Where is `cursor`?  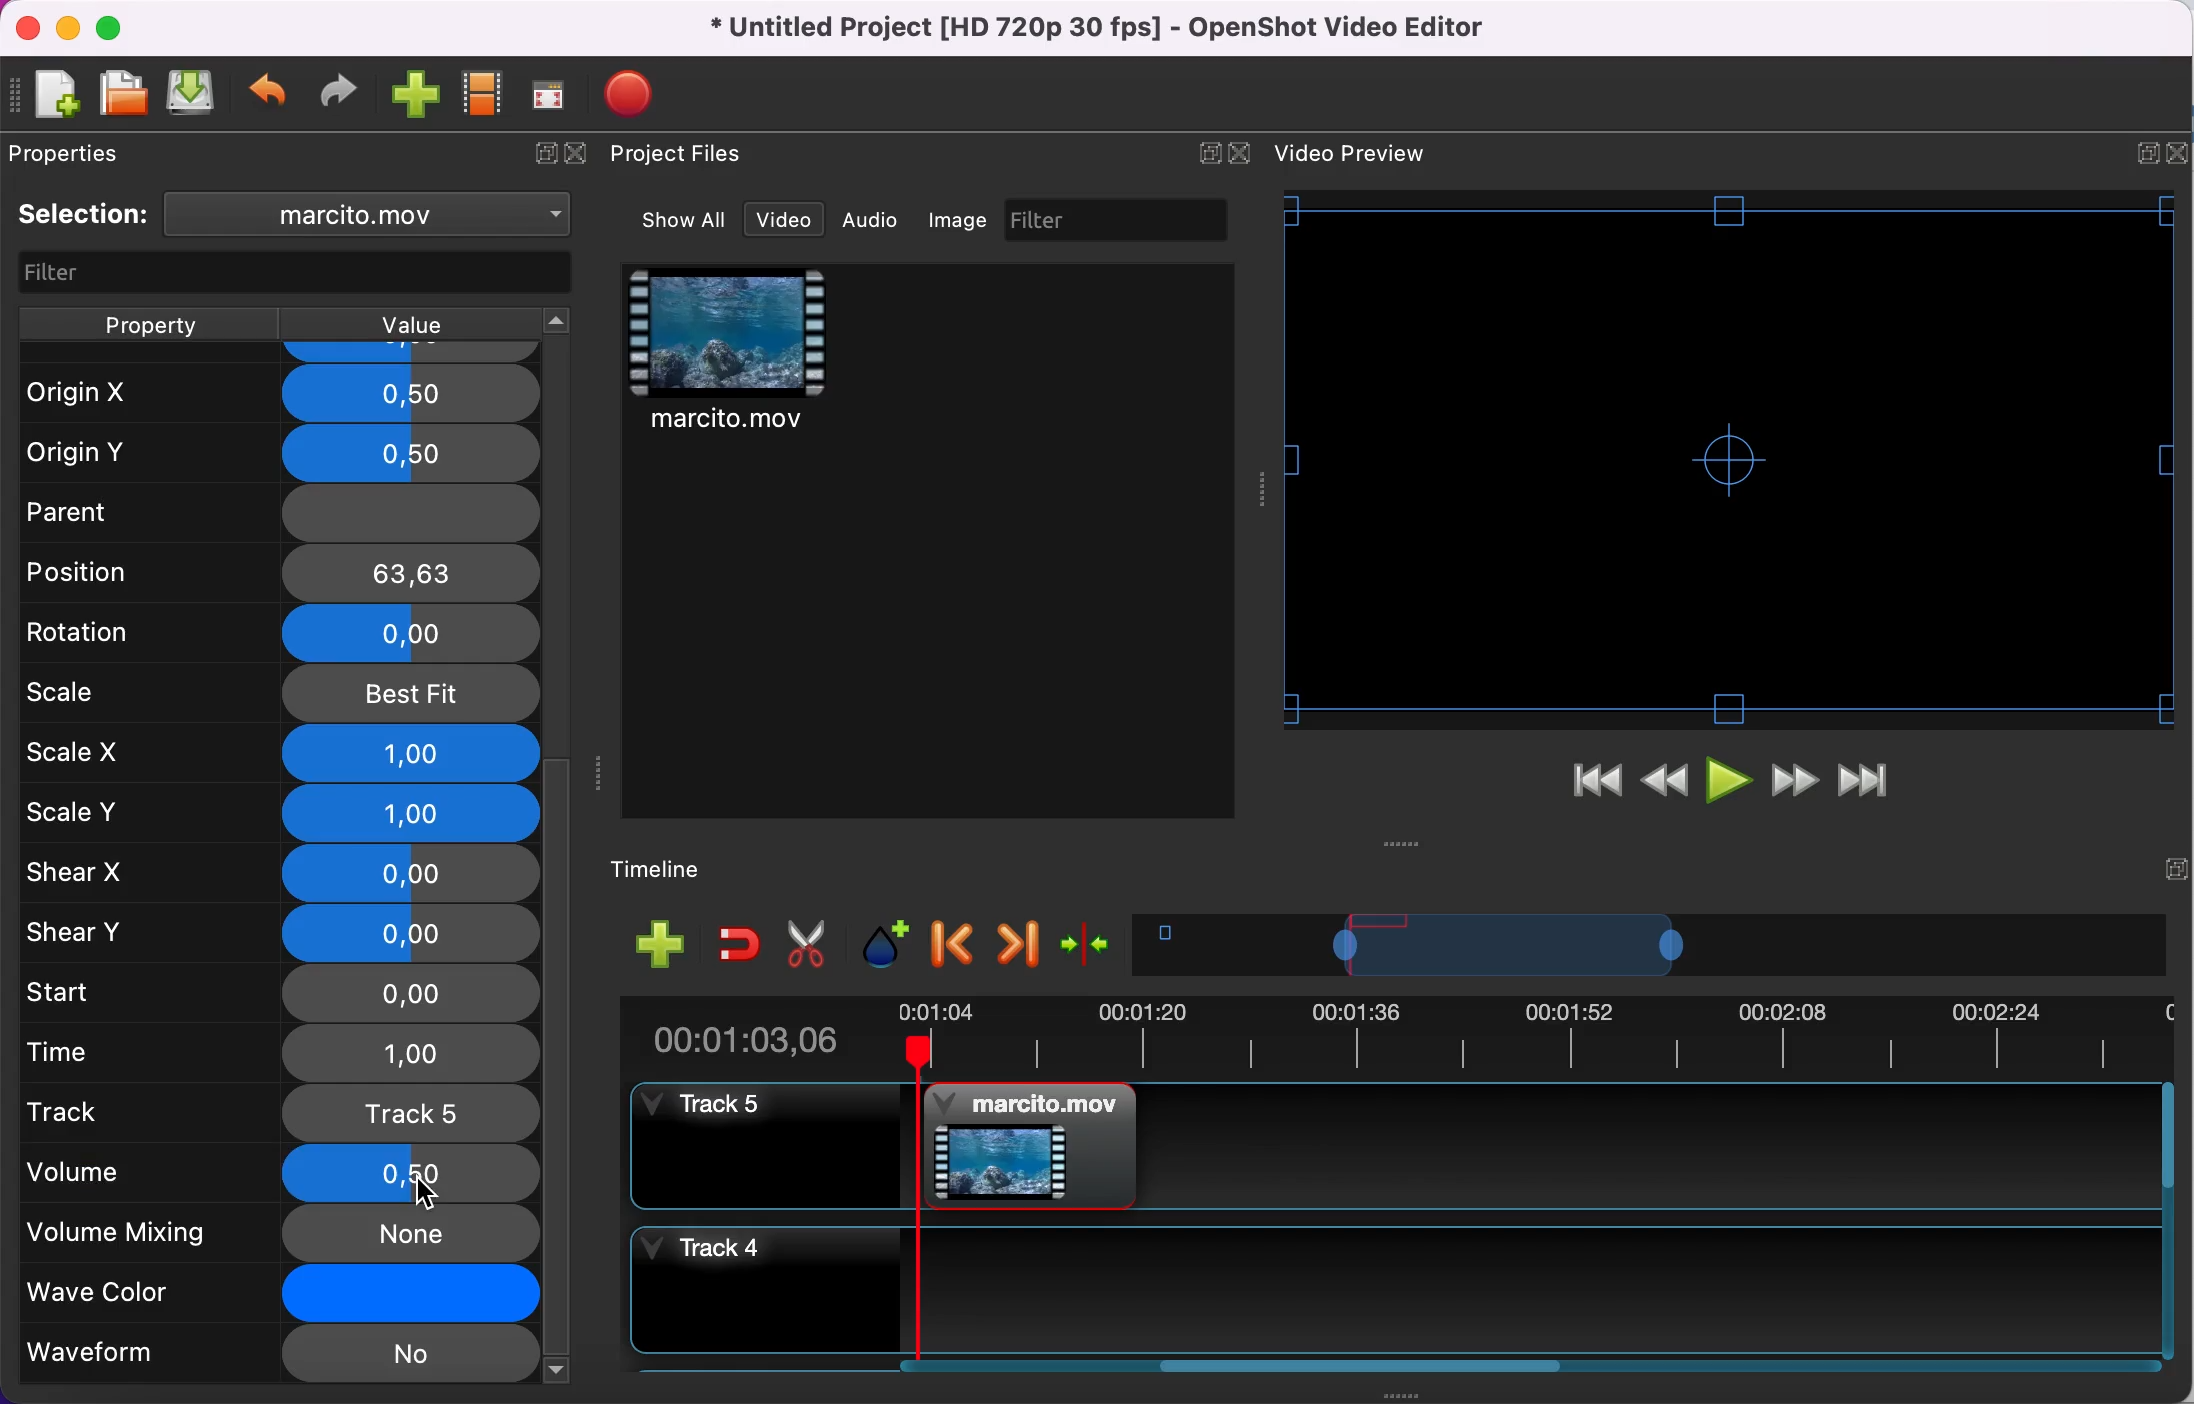 cursor is located at coordinates (428, 1192).